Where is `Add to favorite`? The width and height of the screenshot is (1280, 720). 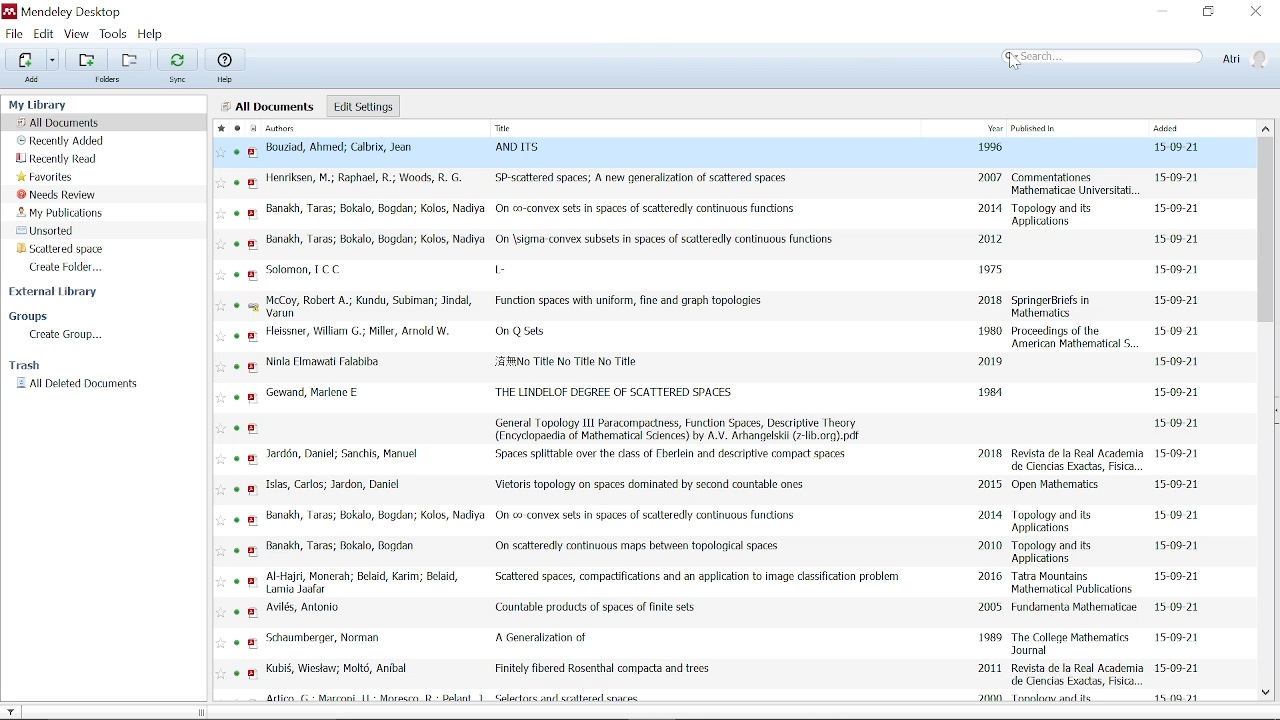
Add to favorite is located at coordinates (221, 244).